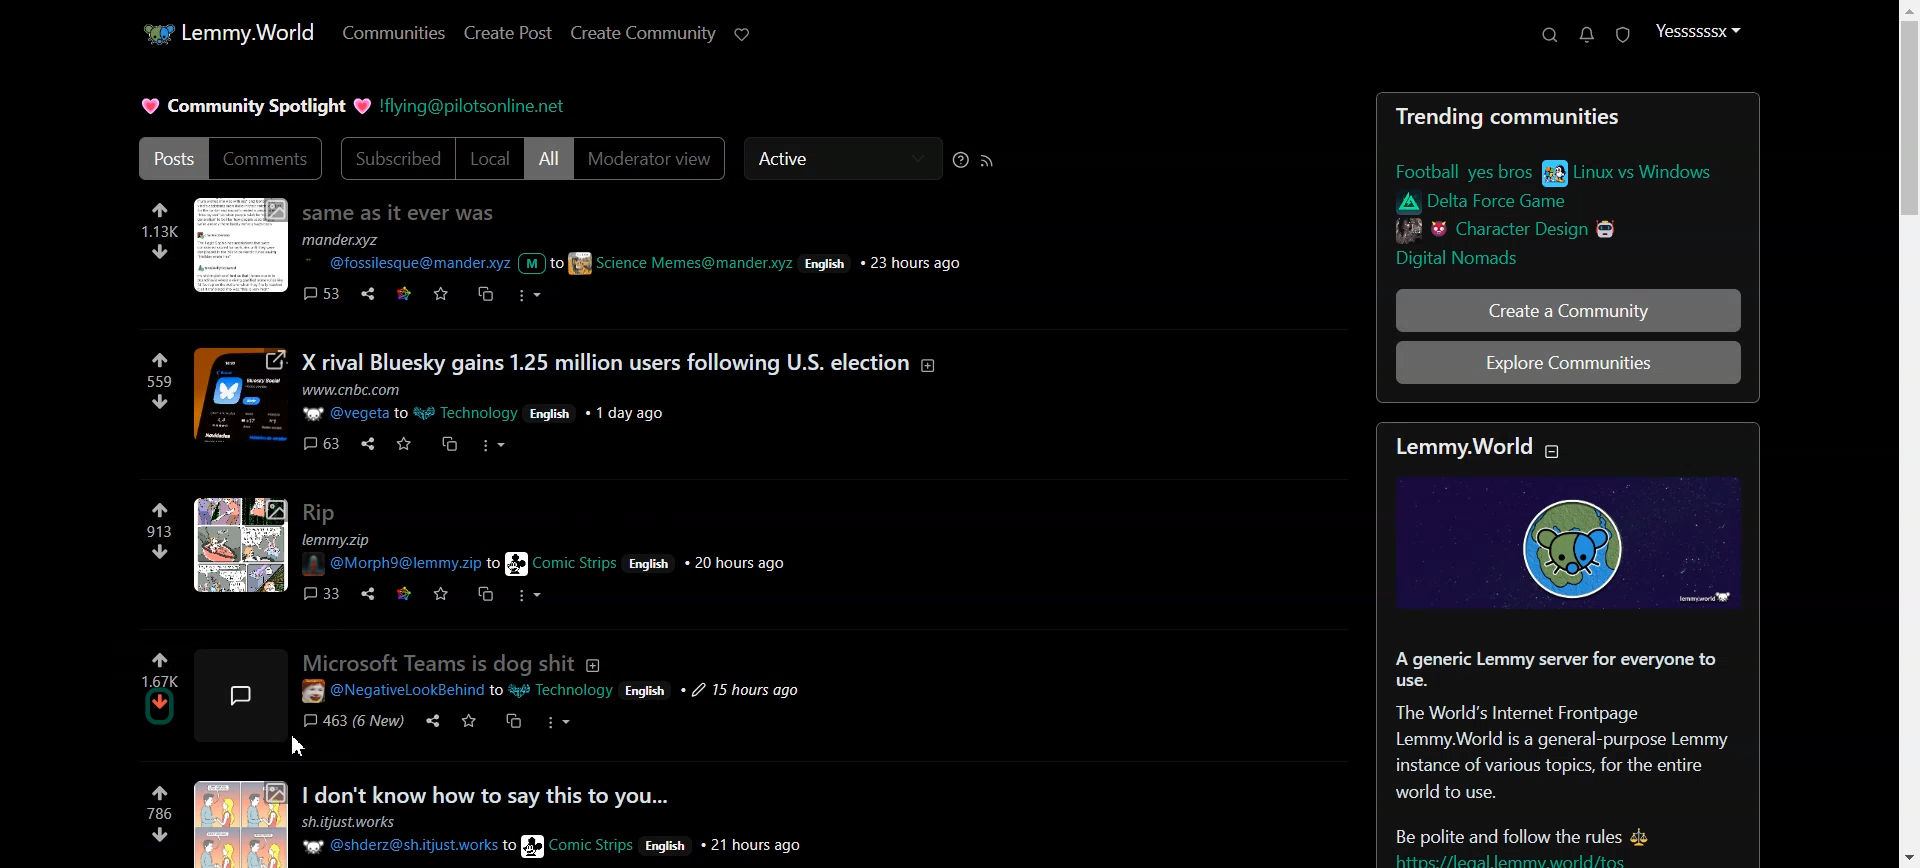 The height and width of the screenshot is (868, 1920). I want to click on Upvote, so click(161, 659).